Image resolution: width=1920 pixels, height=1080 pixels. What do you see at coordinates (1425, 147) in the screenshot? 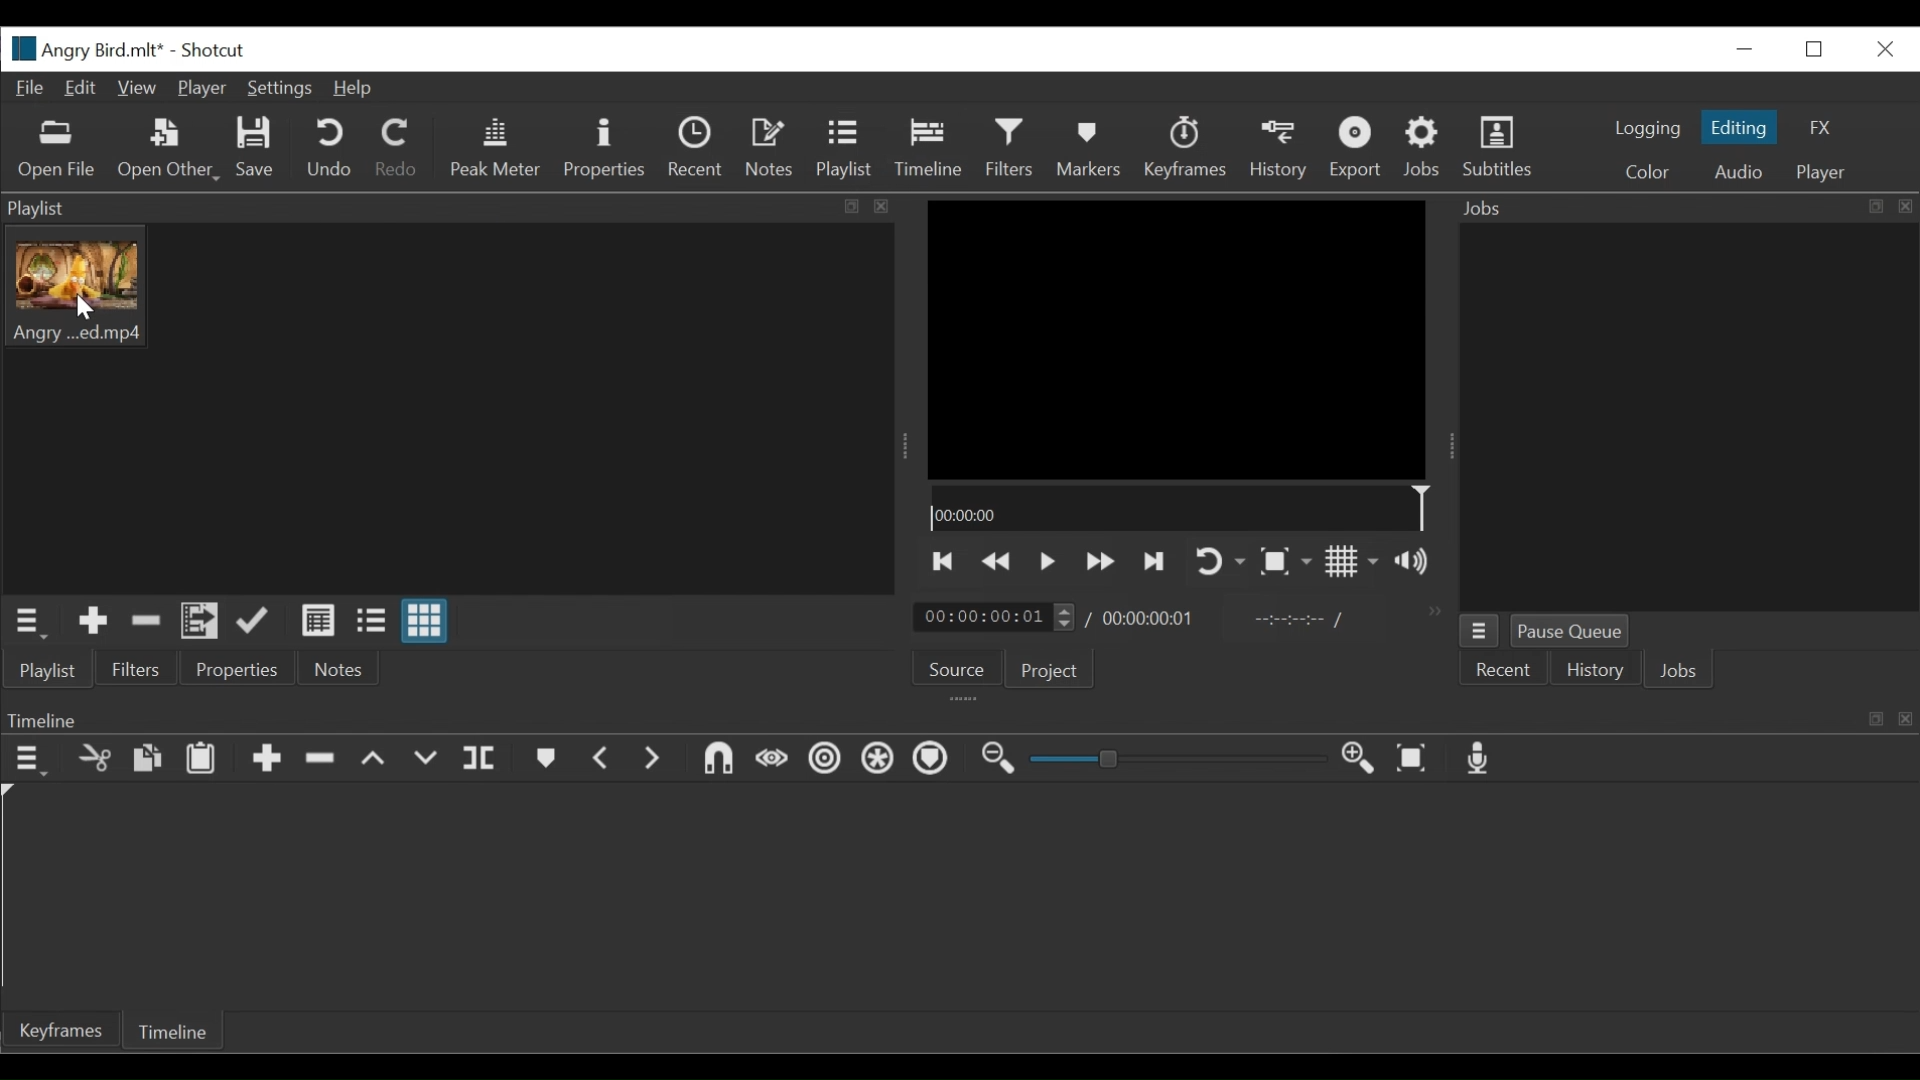
I see `Jobs` at bounding box center [1425, 147].